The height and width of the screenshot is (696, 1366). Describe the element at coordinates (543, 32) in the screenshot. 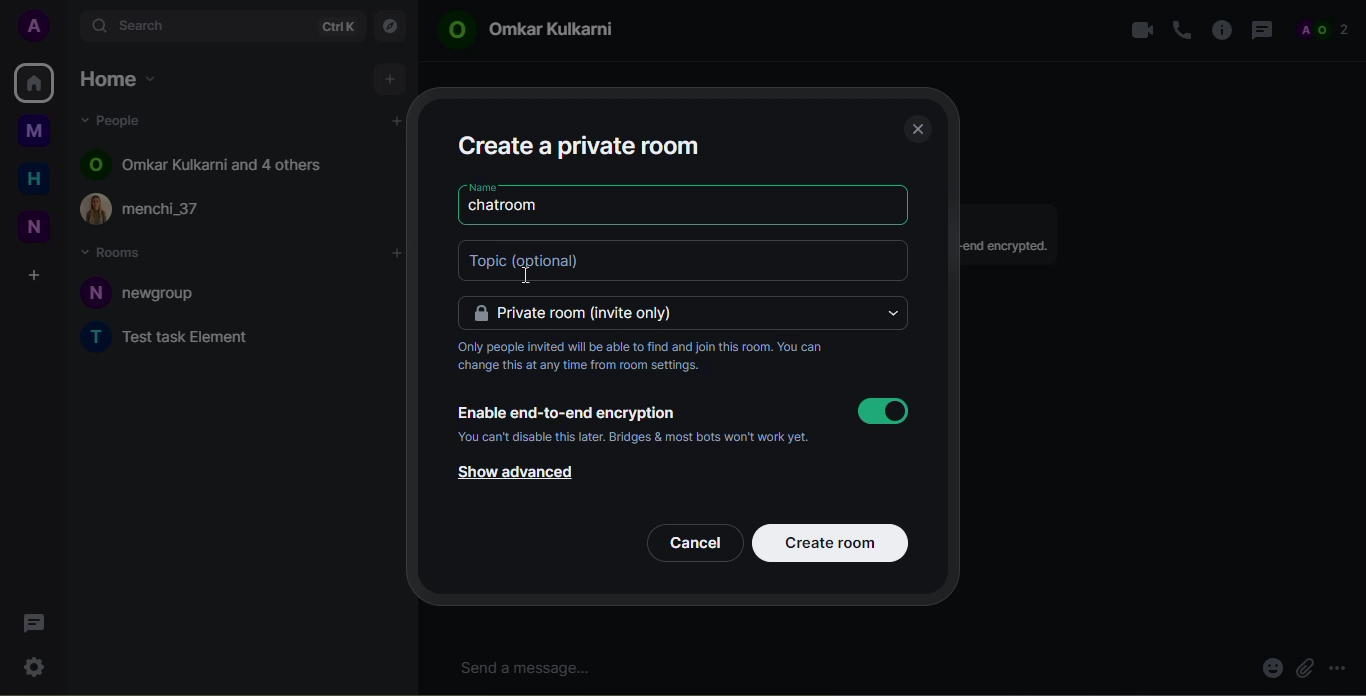

I see `© Omkar Kulkarni` at that location.